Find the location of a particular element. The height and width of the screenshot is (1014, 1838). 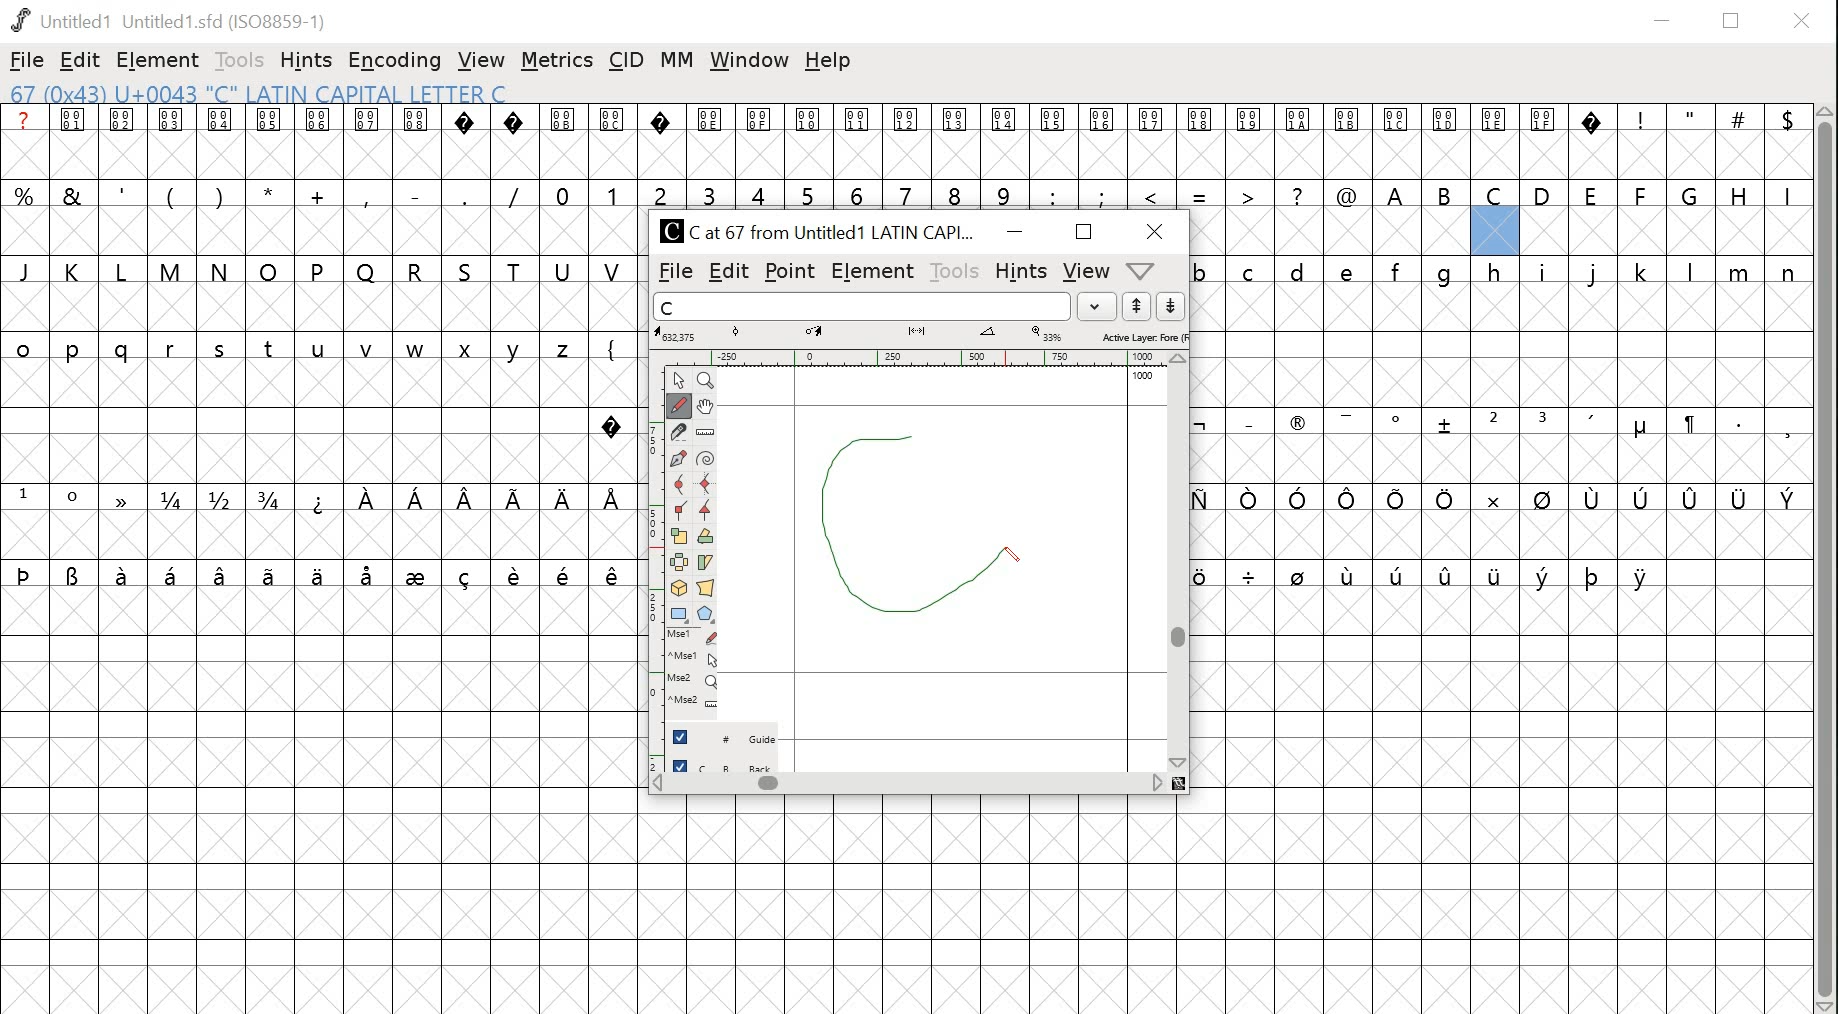

drawing glyph letter c is located at coordinates (932, 518).